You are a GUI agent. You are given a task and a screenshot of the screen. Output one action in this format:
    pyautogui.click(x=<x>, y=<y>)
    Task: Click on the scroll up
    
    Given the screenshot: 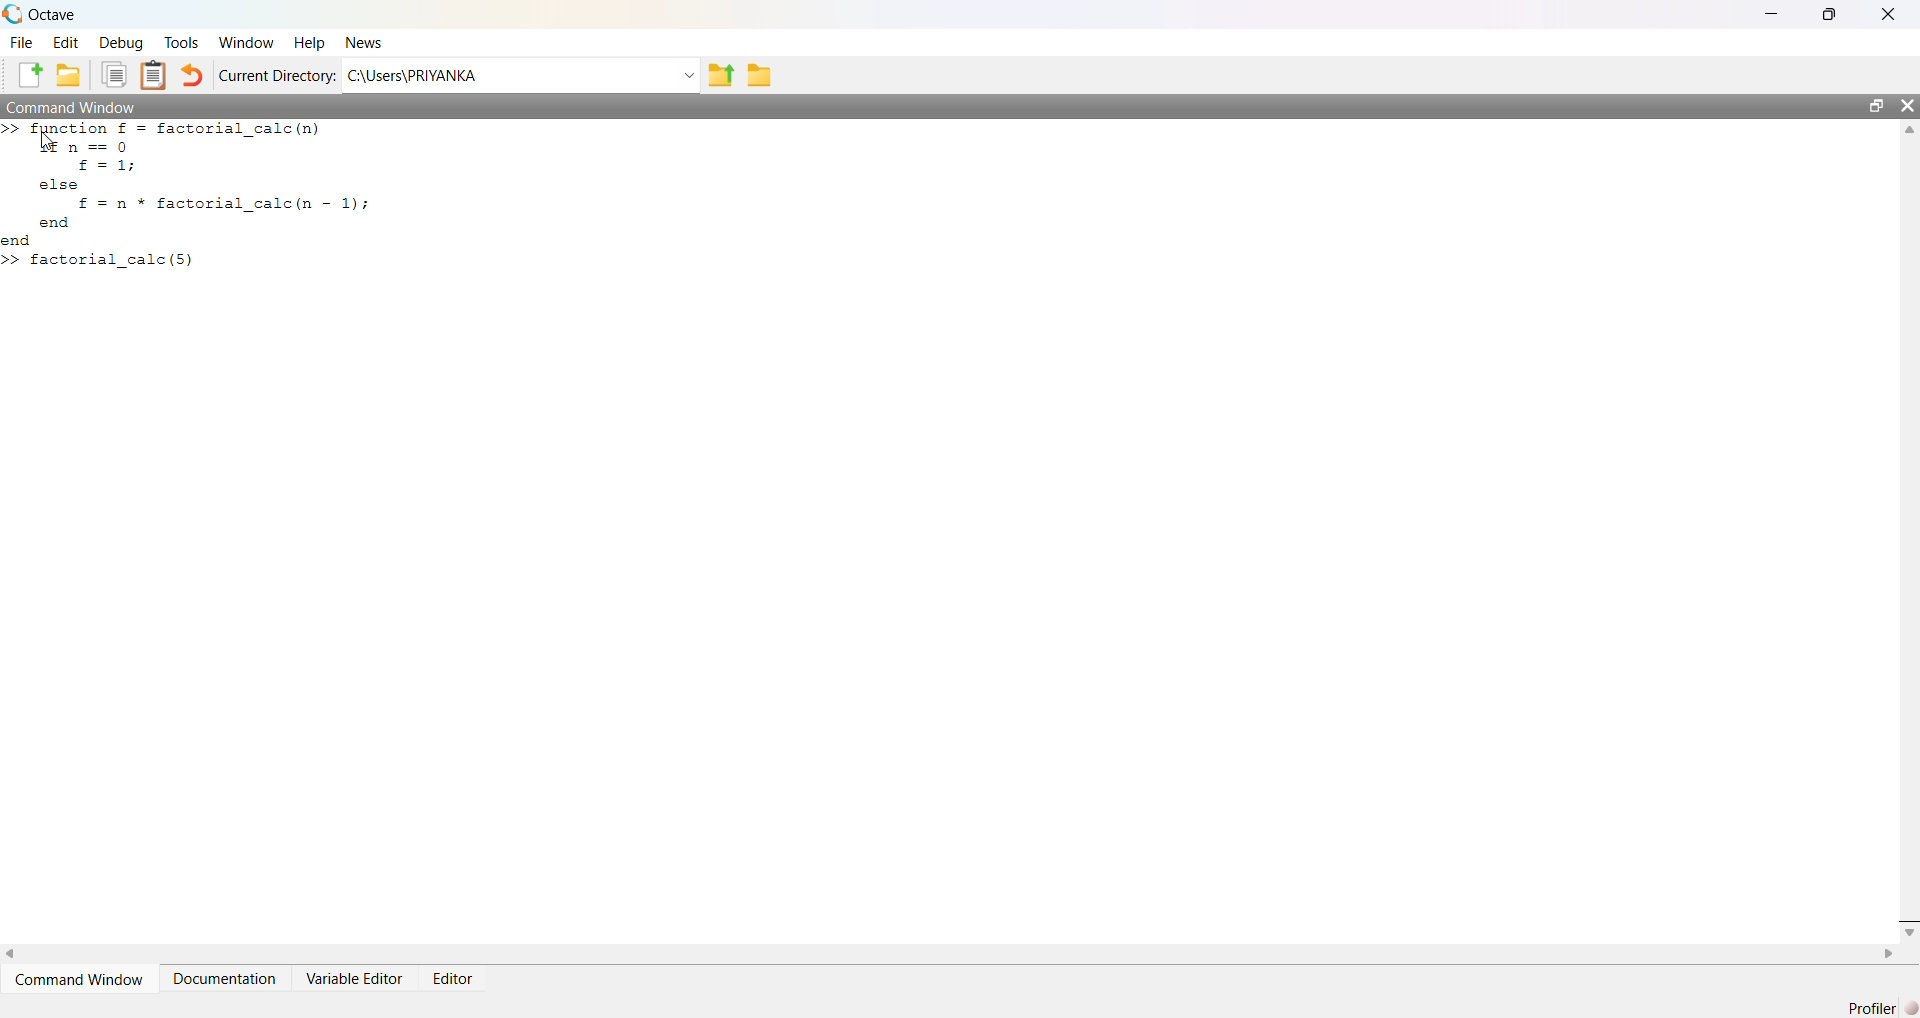 What is the action you would take?
    pyautogui.click(x=1907, y=130)
    